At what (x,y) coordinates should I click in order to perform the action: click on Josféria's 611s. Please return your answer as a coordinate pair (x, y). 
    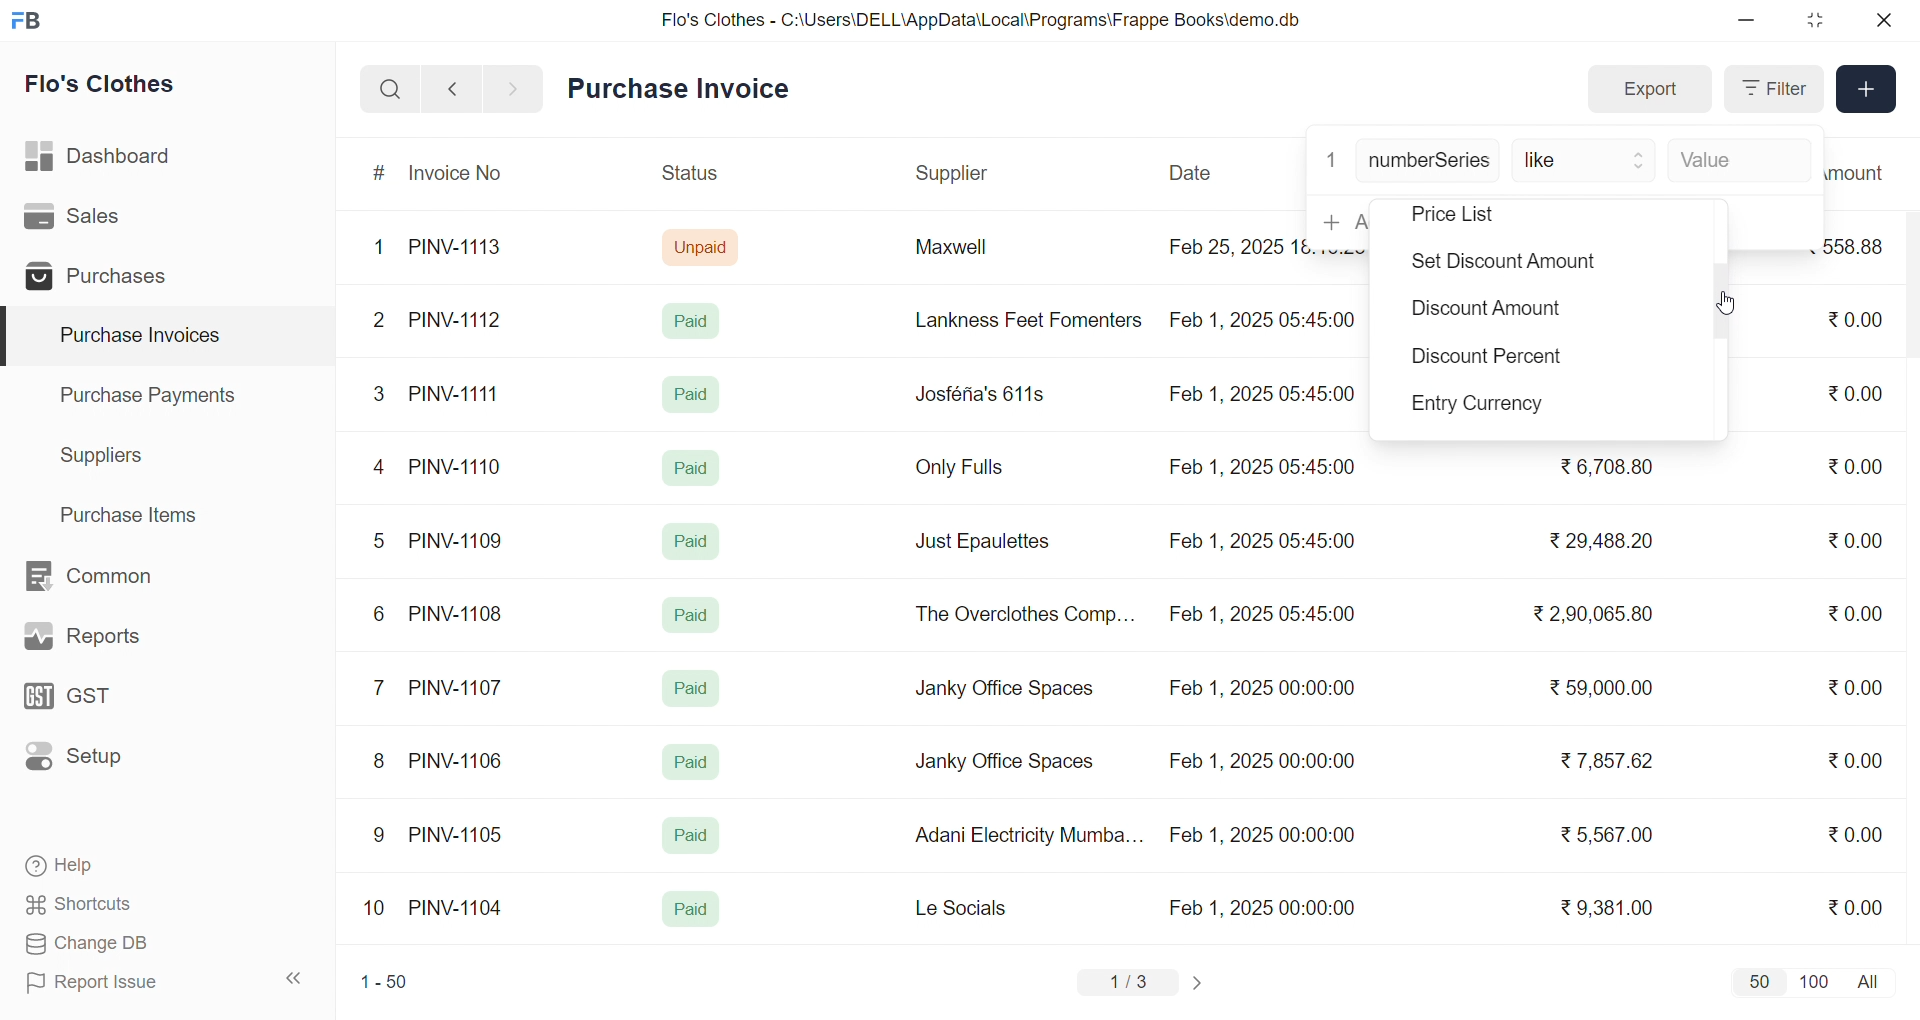
    Looking at the image, I should click on (977, 391).